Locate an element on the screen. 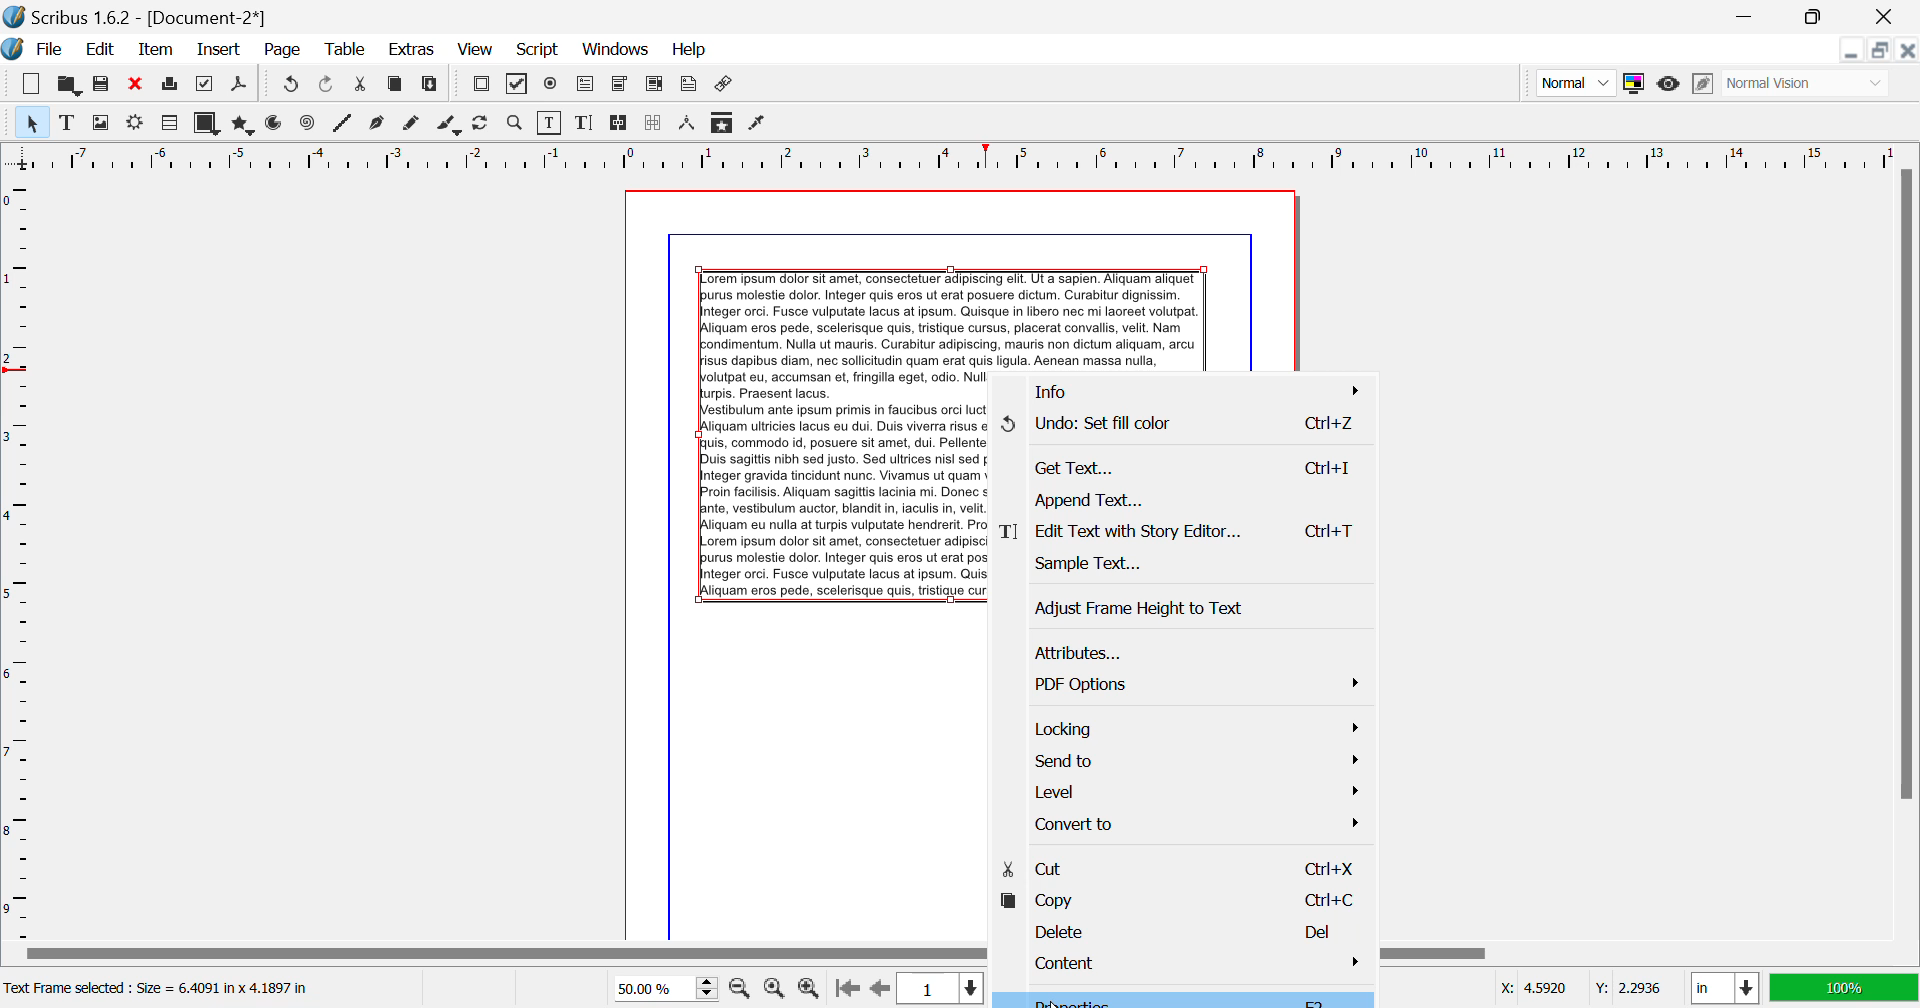 The width and height of the screenshot is (1920, 1008). Edit is located at coordinates (96, 50).